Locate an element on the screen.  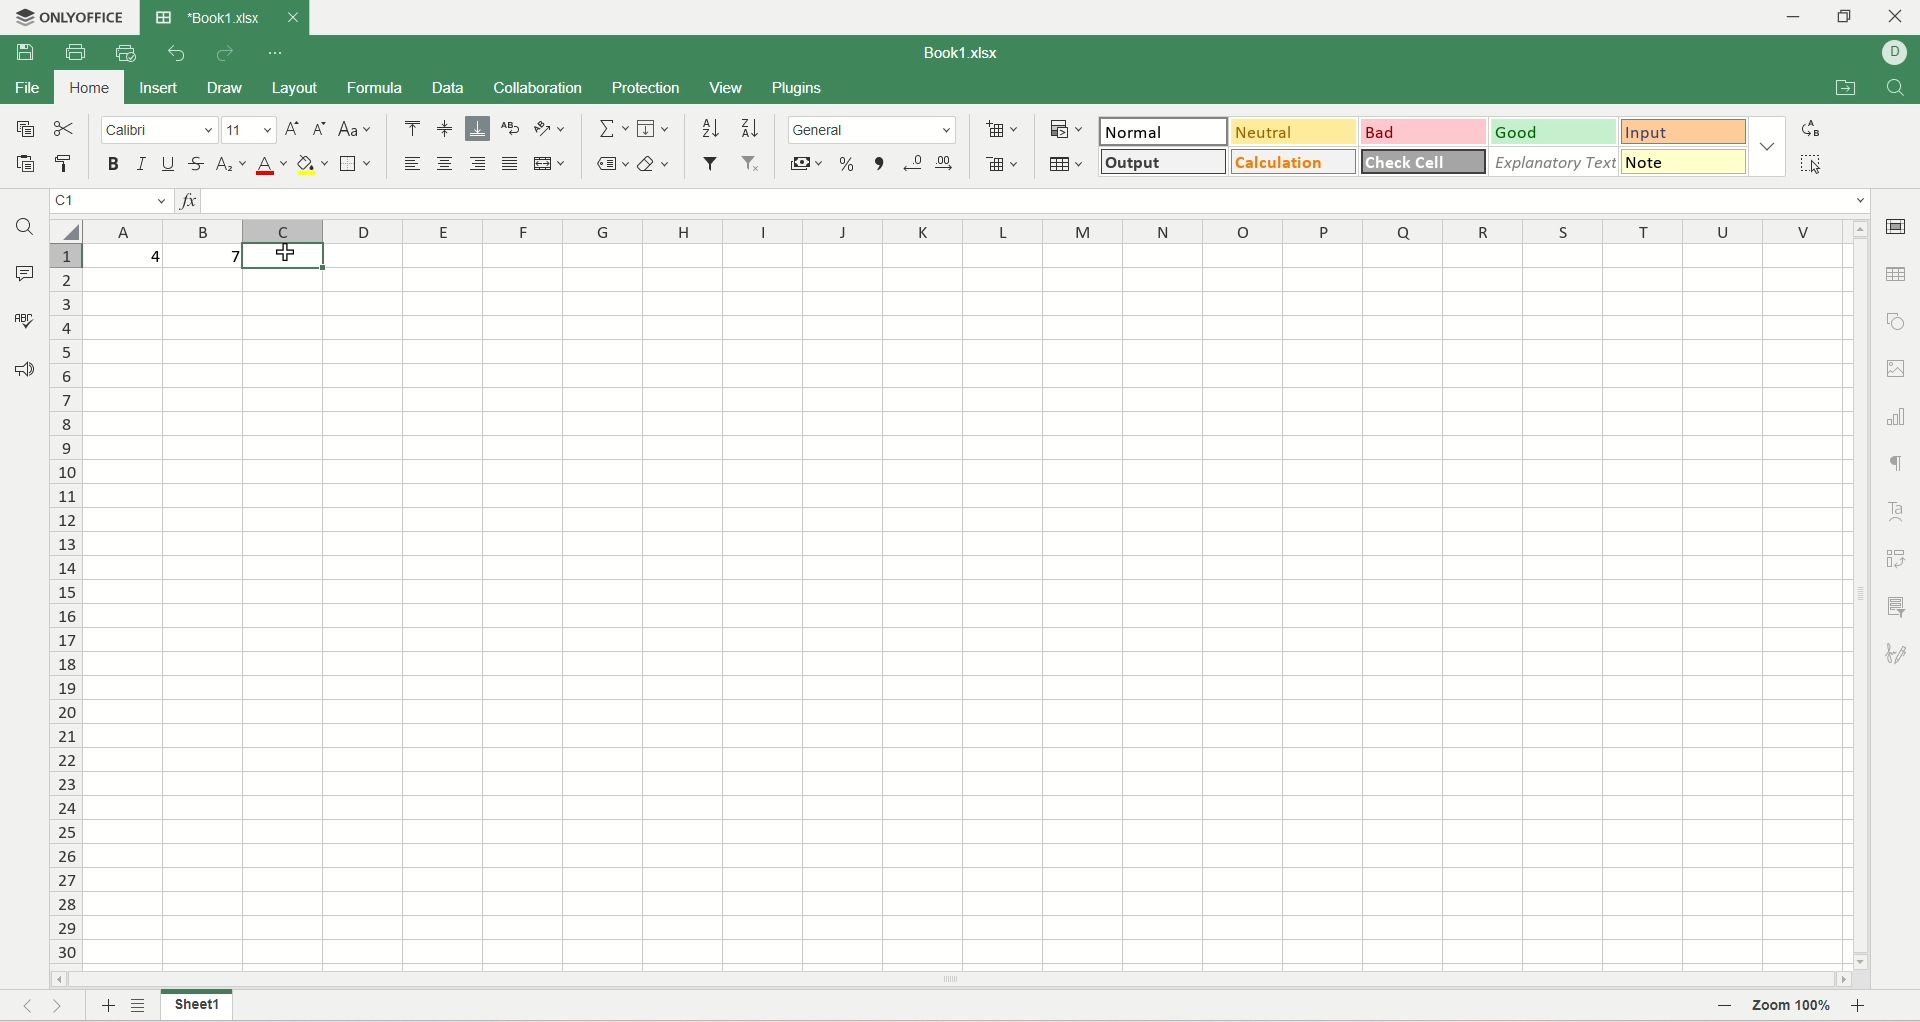
align top is located at coordinates (413, 129).